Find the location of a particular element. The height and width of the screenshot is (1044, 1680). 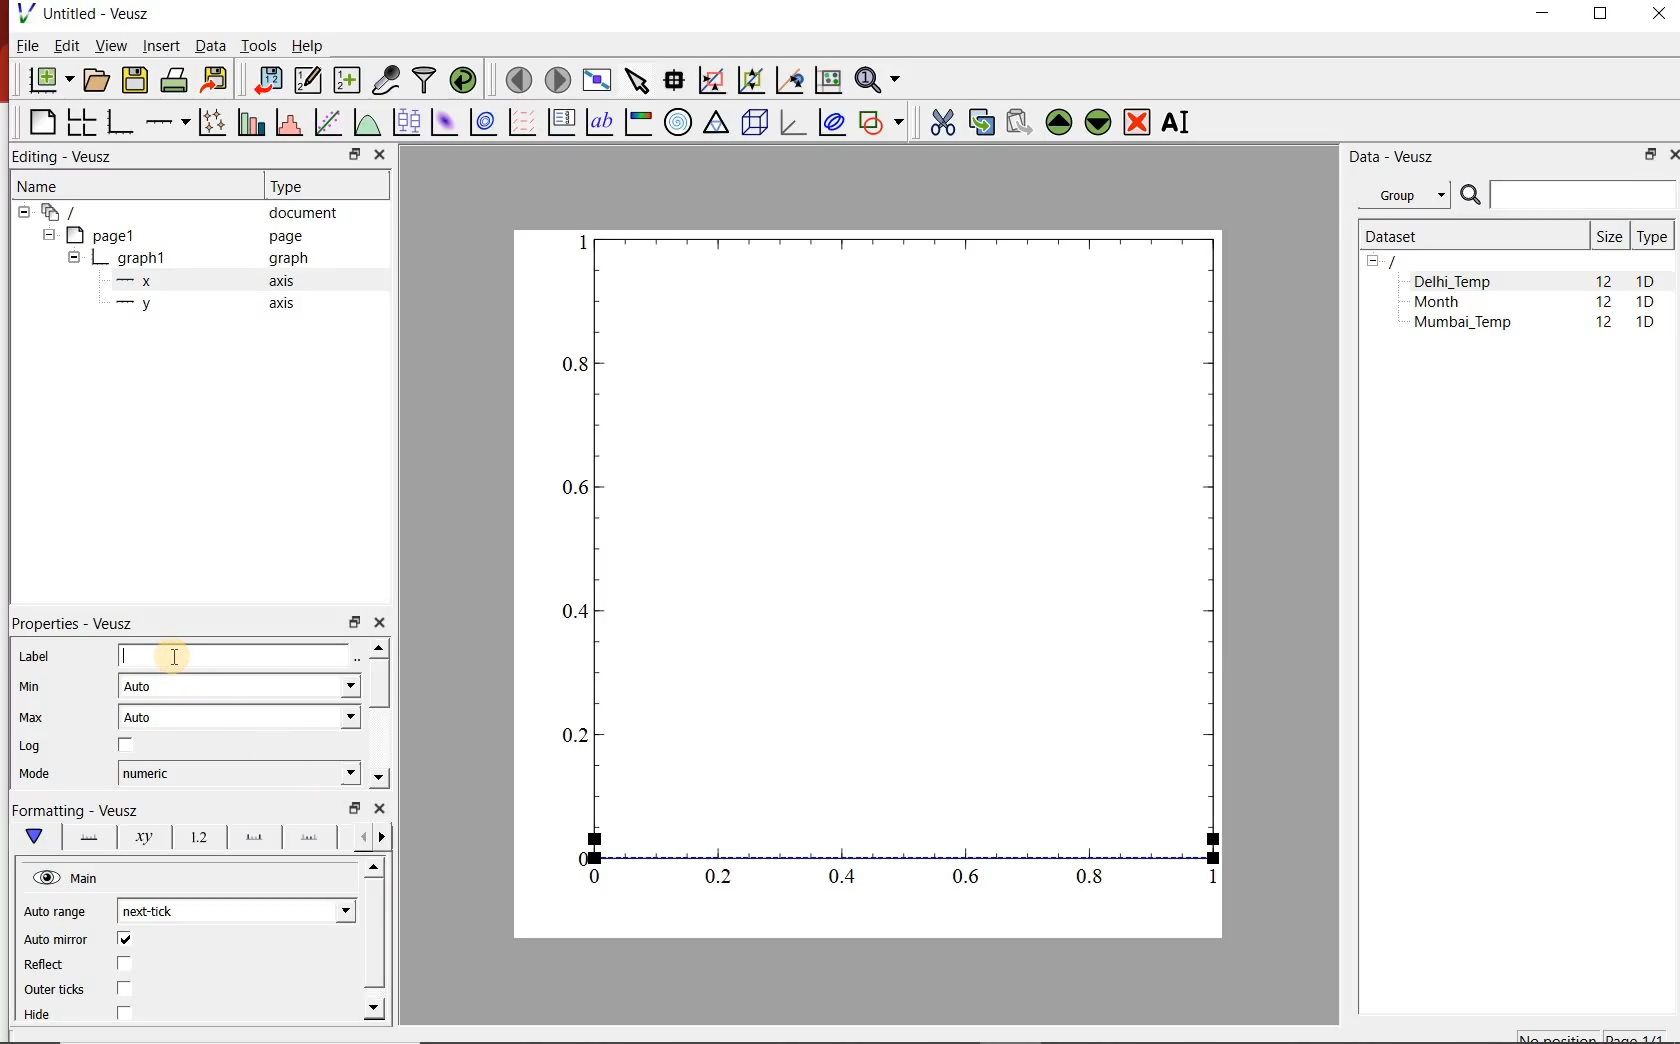

click to reset graph axes is located at coordinates (828, 81).